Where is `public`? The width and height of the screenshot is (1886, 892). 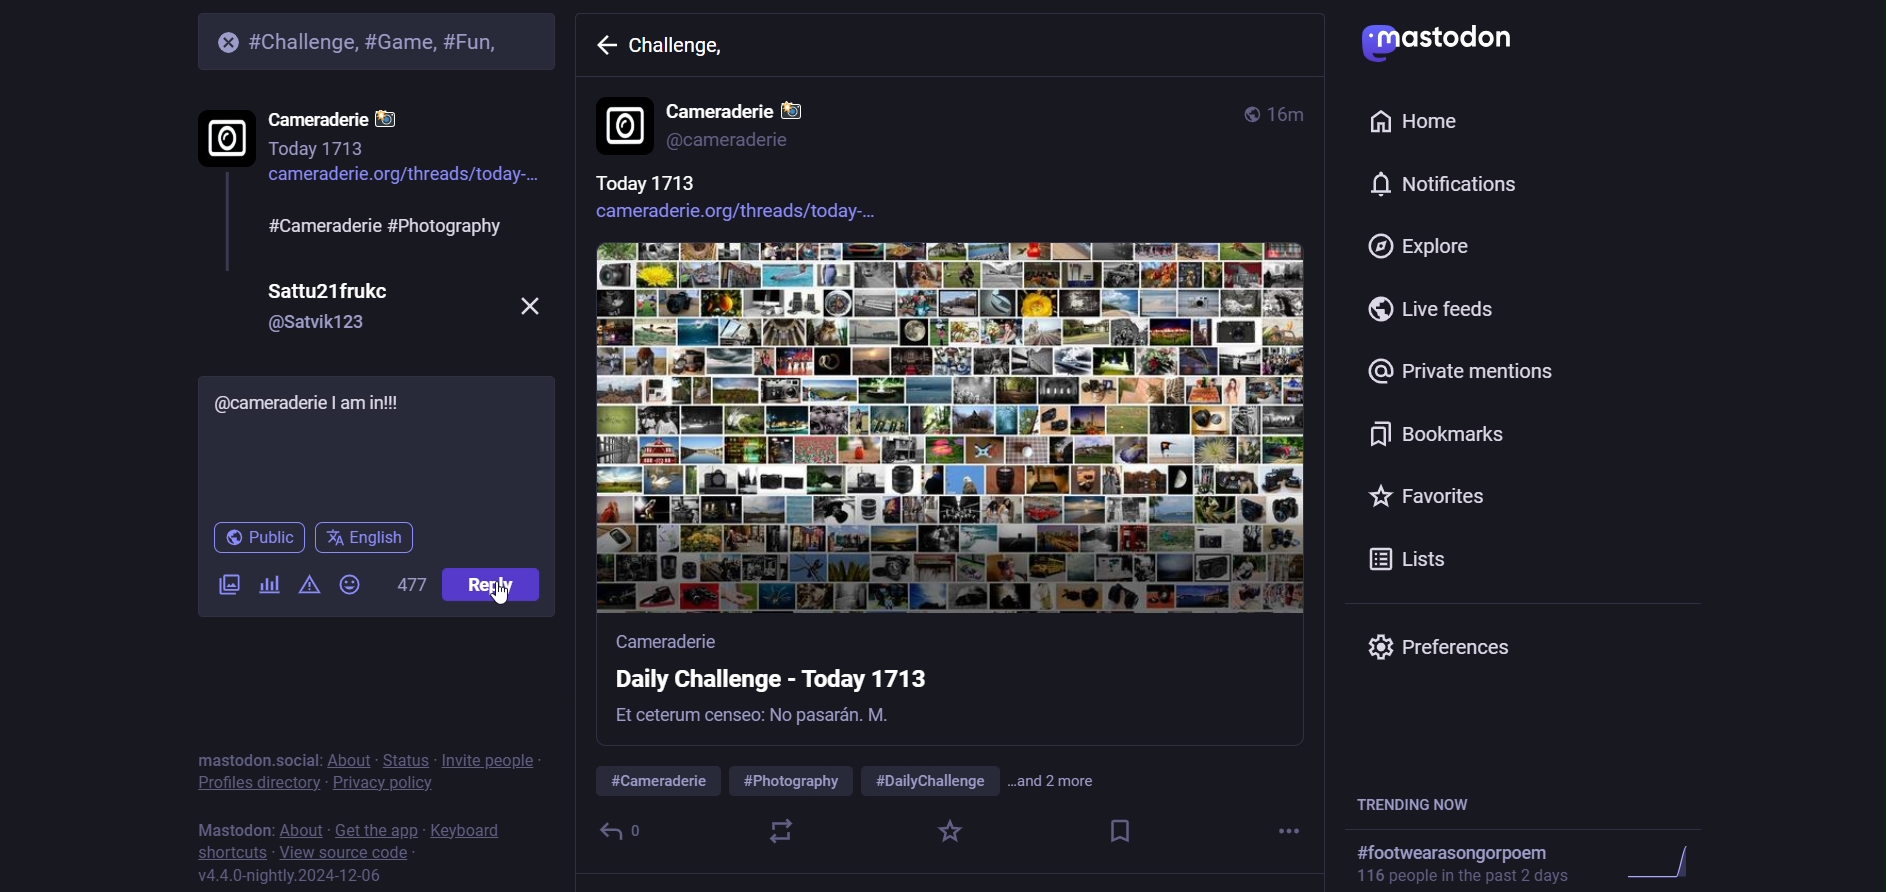 public is located at coordinates (1246, 111).